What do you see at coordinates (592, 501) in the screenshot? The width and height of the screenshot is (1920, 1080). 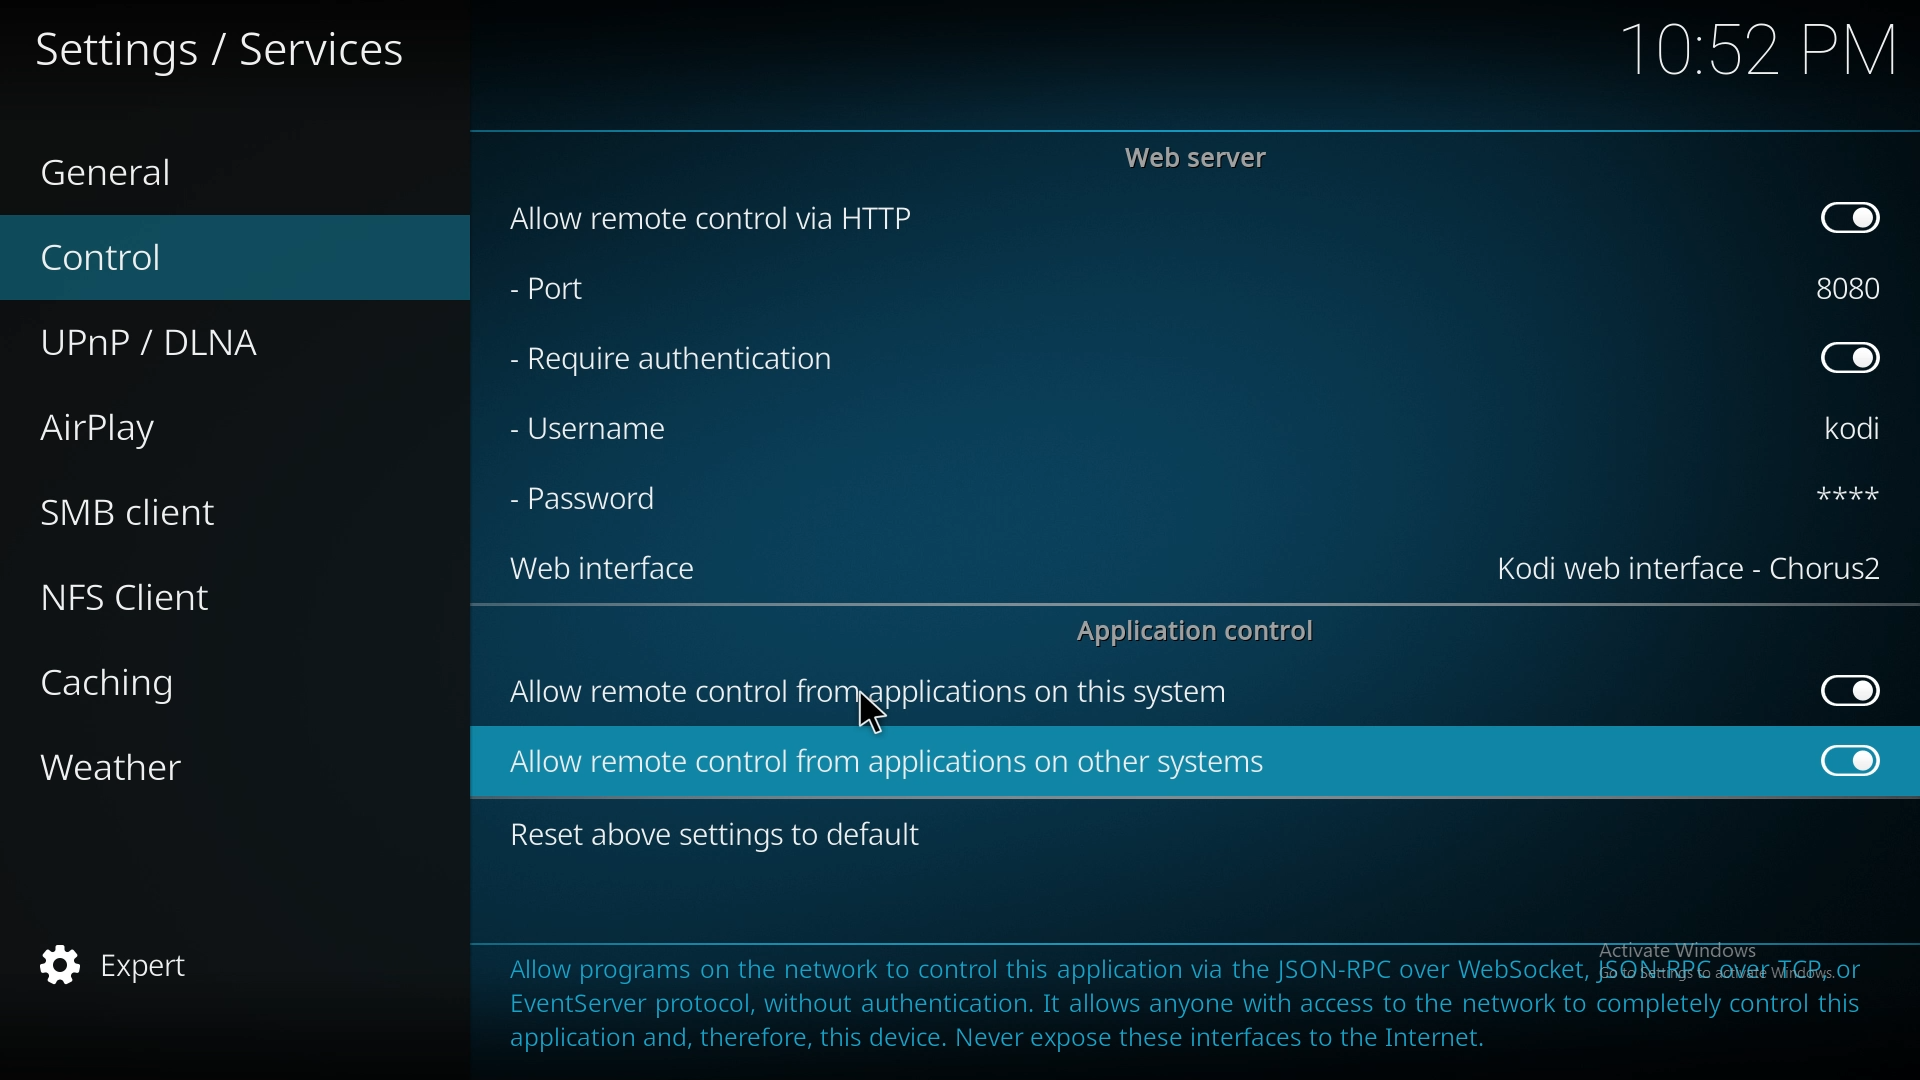 I see `password` at bounding box center [592, 501].